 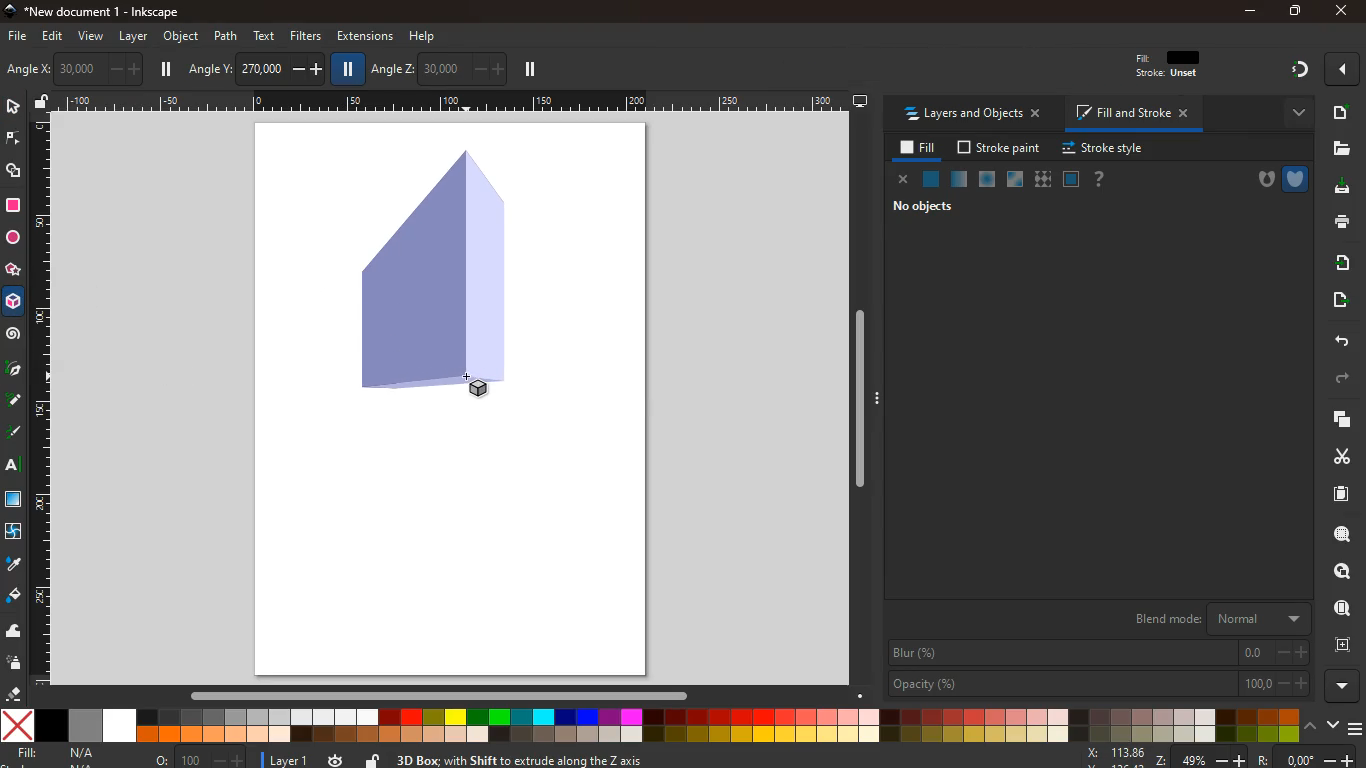 What do you see at coordinates (1332, 494) in the screenshot?
I see `paper` at bounding box center [1332, 494].